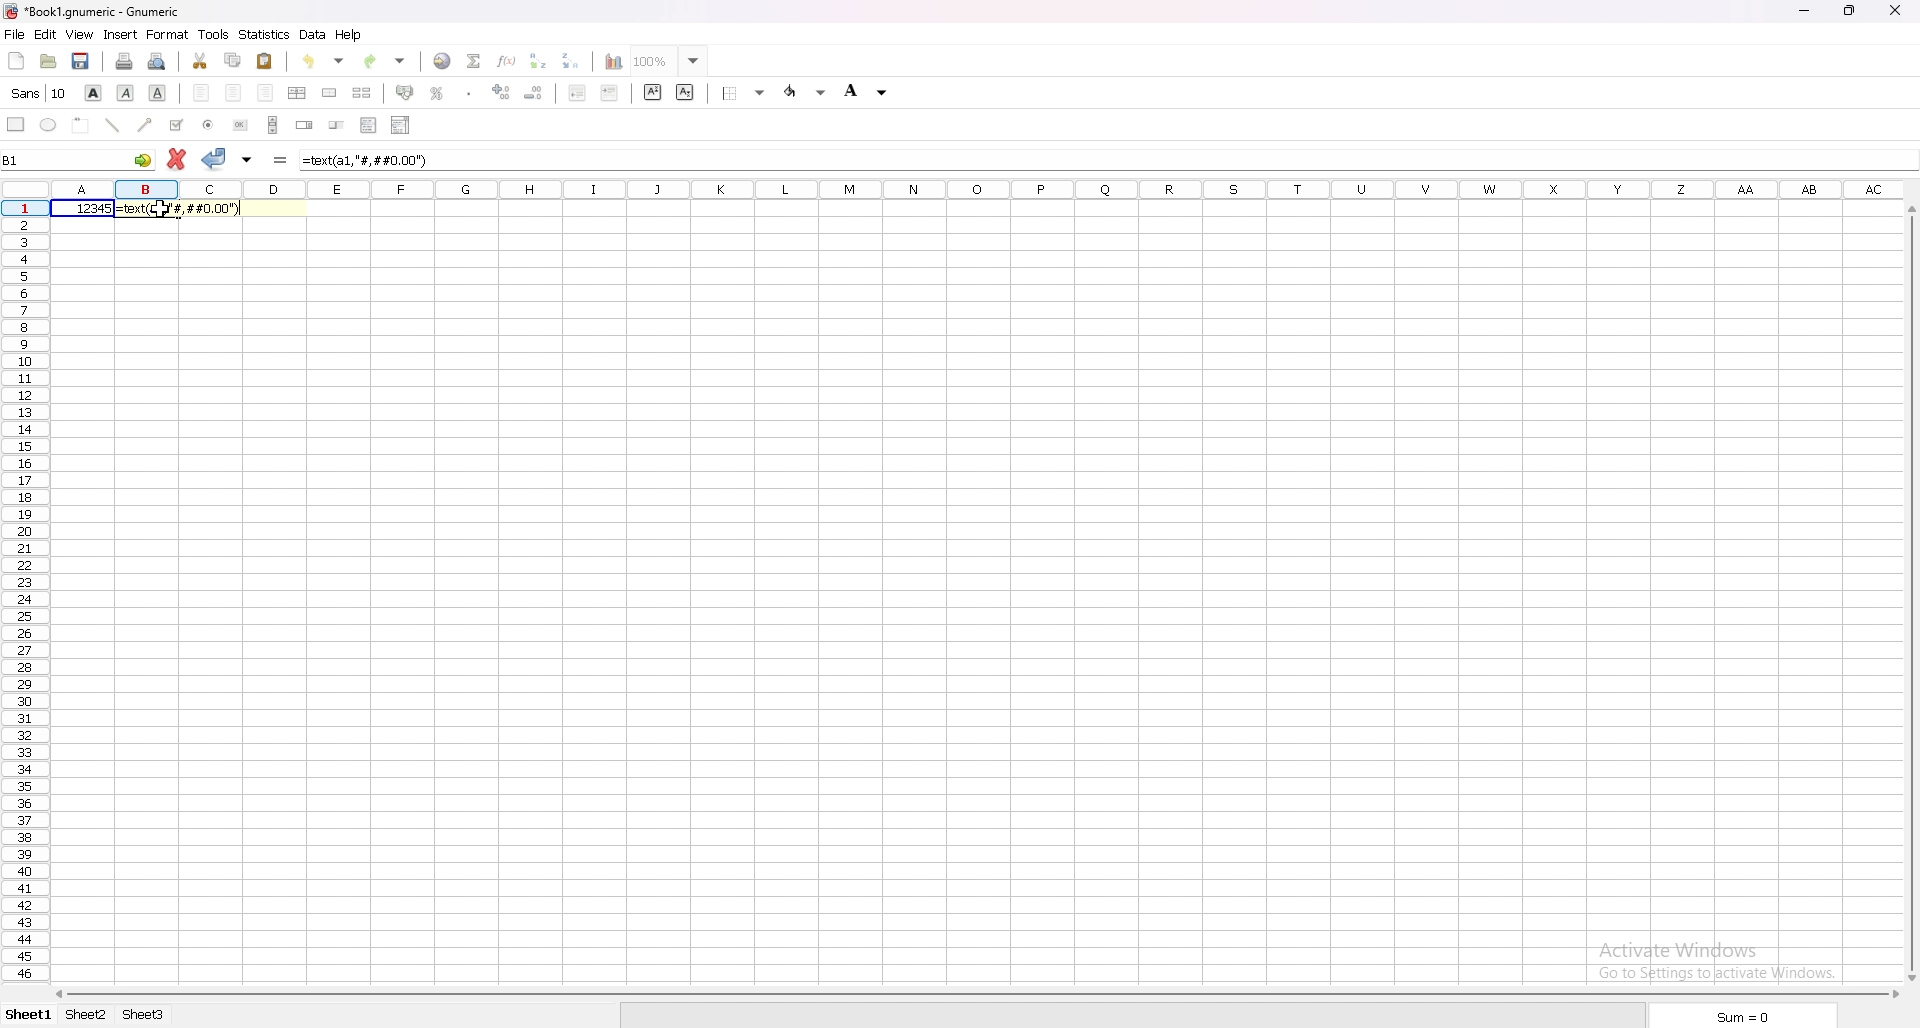 The width and height of the screenshot is (1920, 1028). Describe the element at coordinates (157, 94) in the screenshot. I see `underline` at that location.